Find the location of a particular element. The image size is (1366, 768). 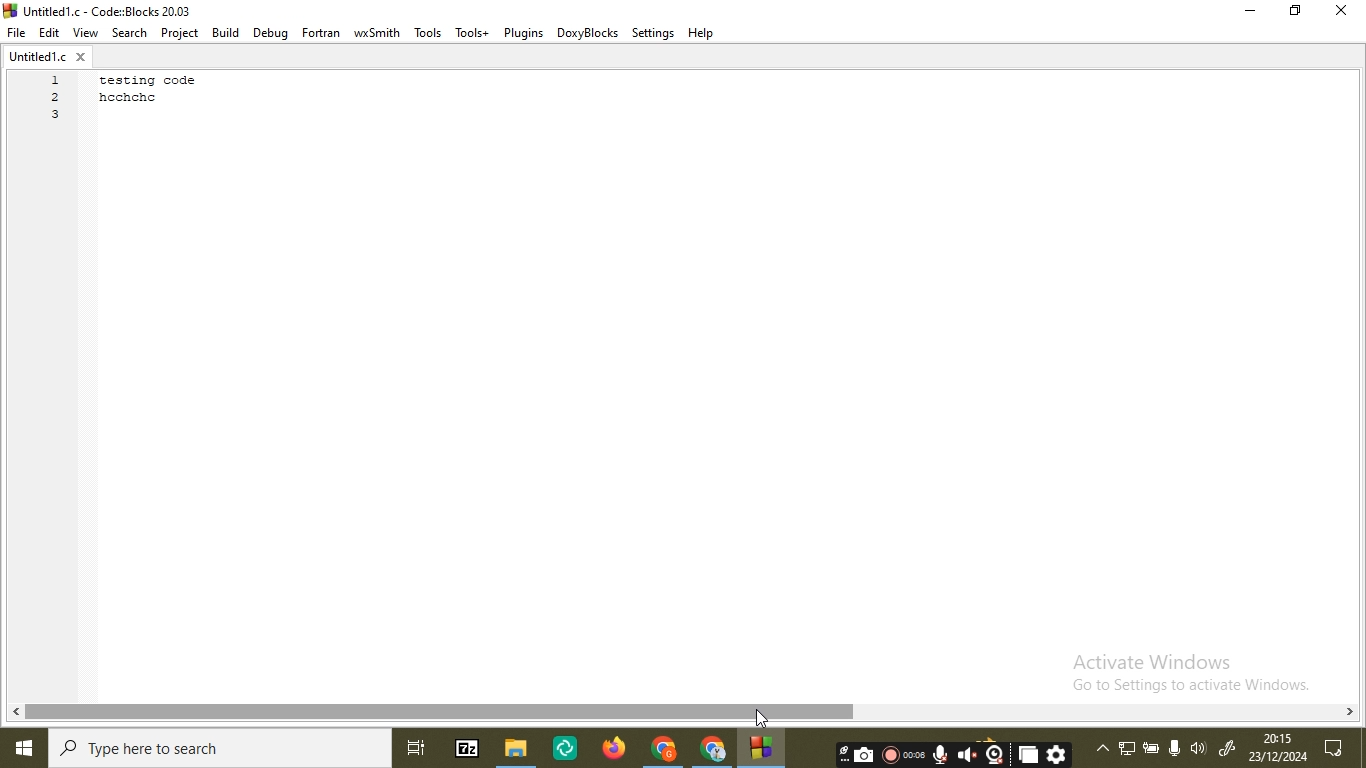

coding area is located at coordinates (683, 386).